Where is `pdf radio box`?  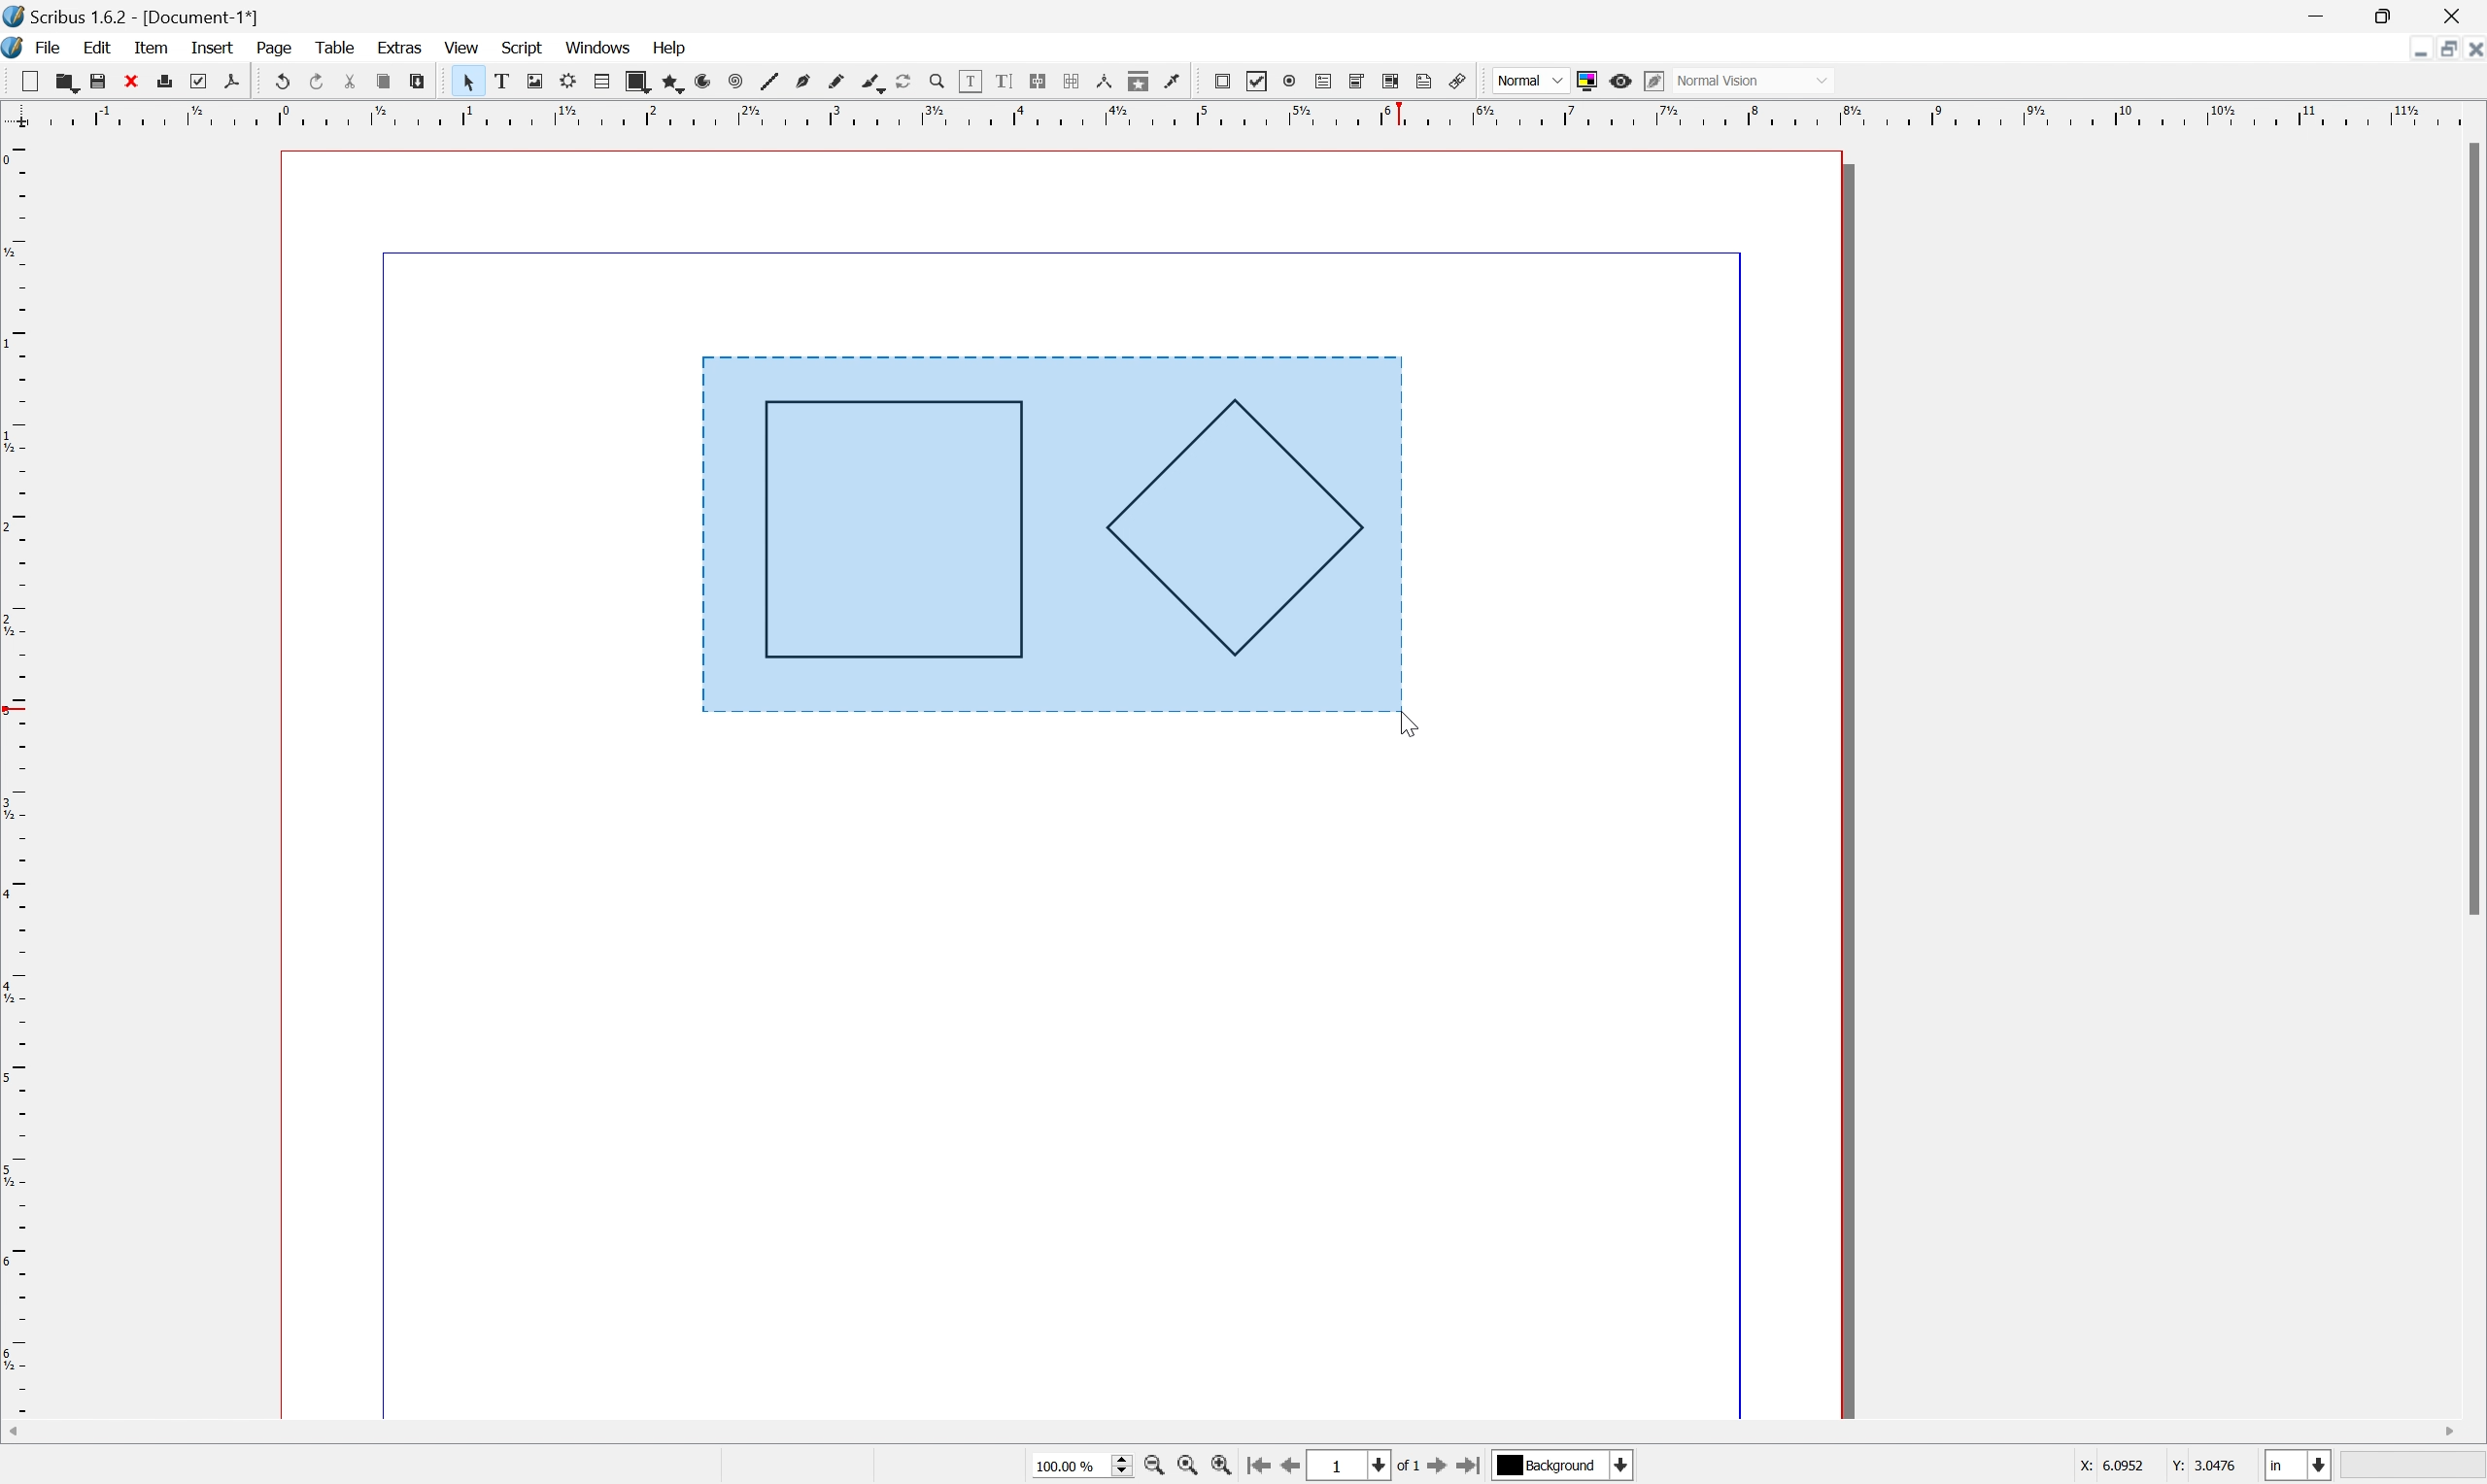 pdf radio box is located at coordinates (1286, 80).